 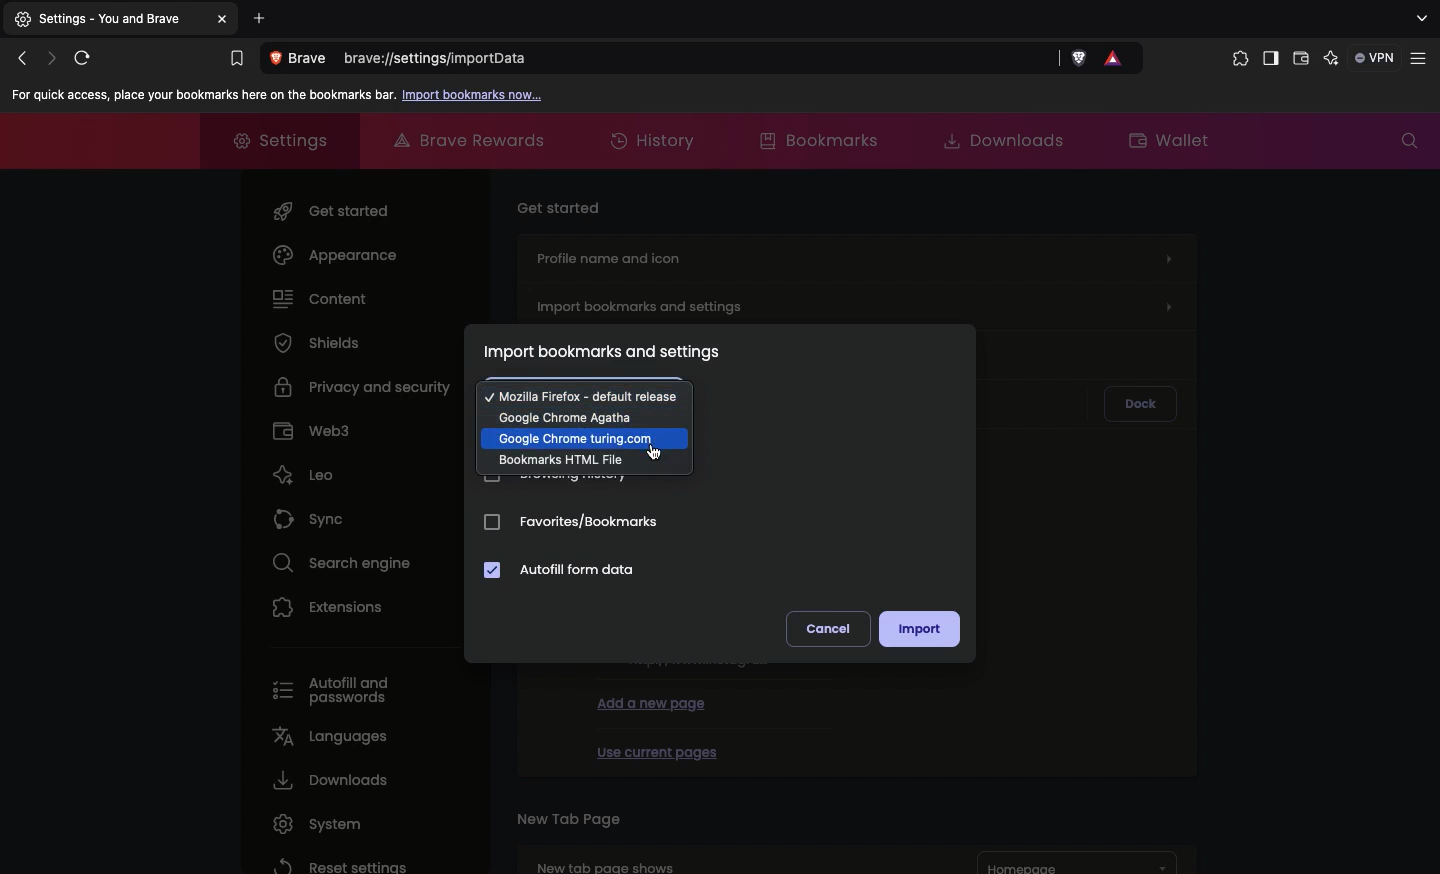 I want to click on Mozilla Firefox - default release, so click(x=583, y=393).